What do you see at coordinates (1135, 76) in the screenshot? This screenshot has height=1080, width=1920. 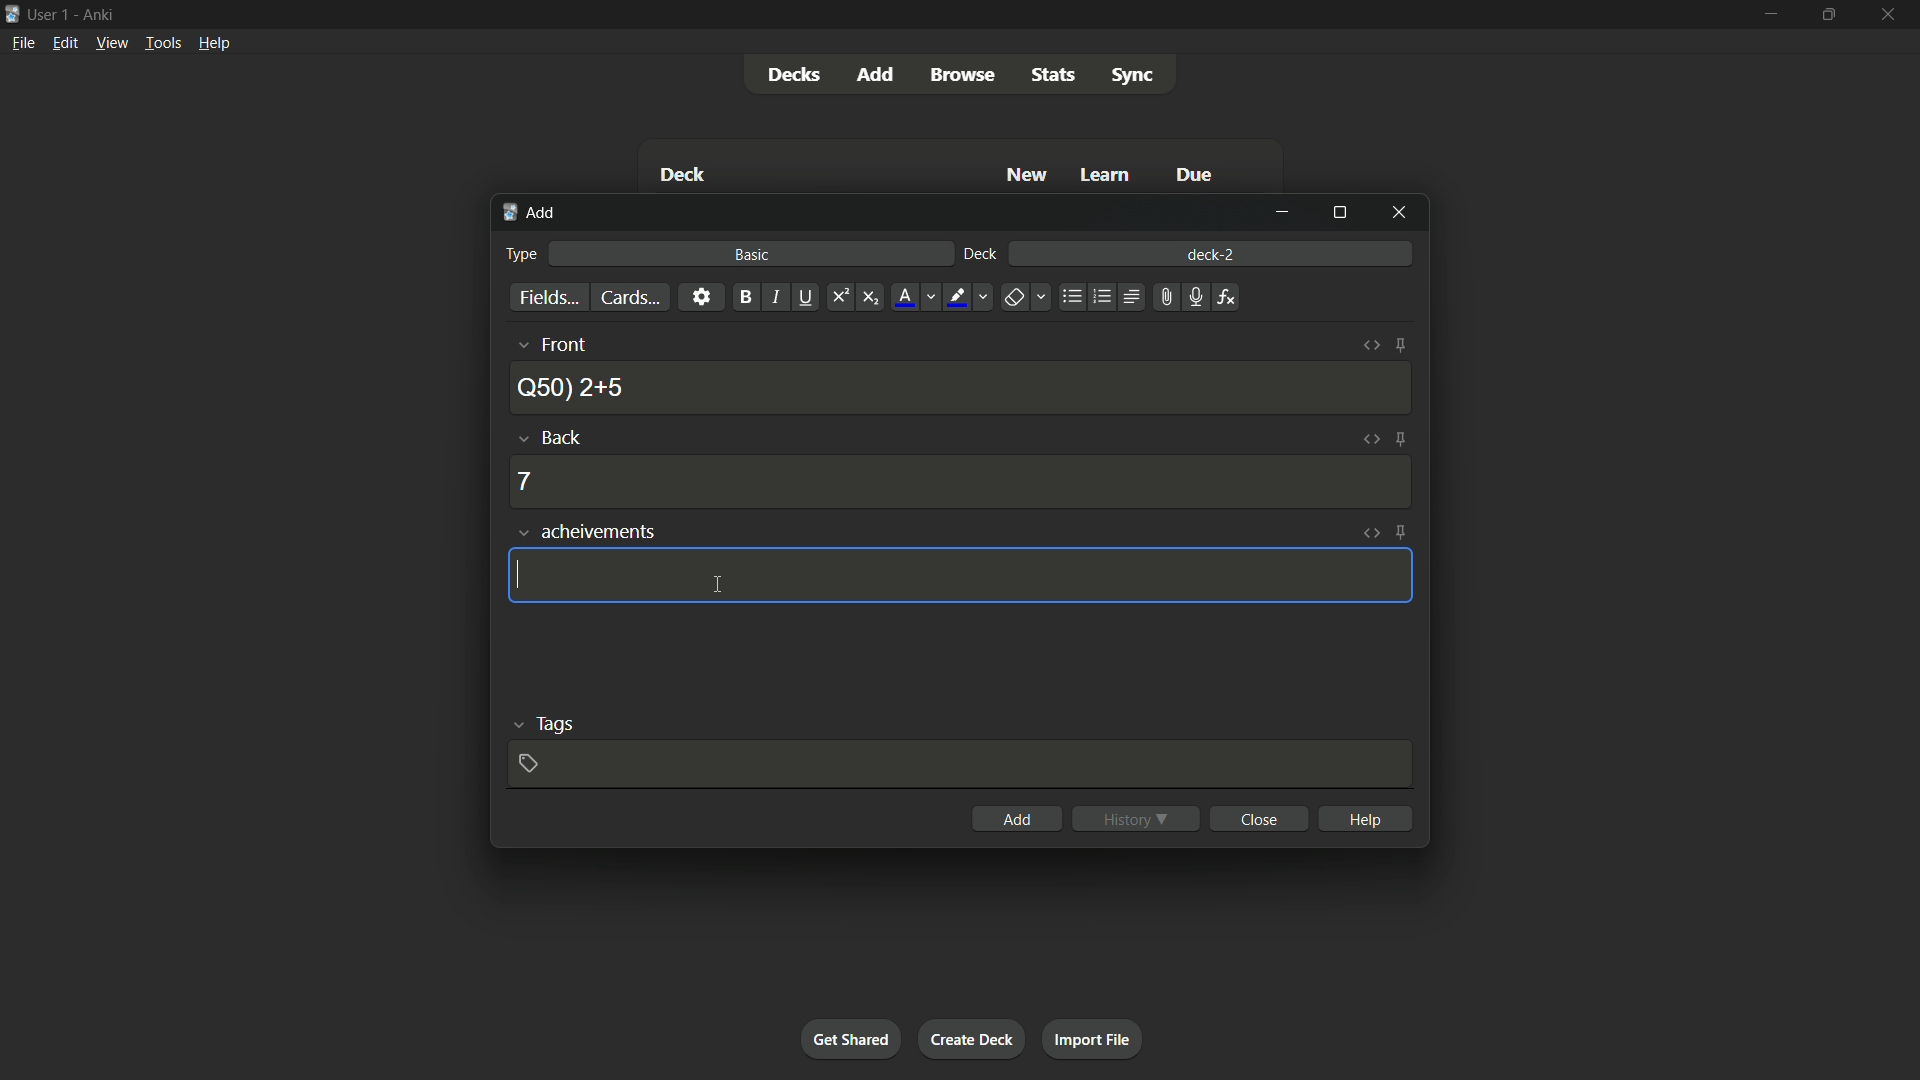 I see `sync` at bounding box center [1135, 76].